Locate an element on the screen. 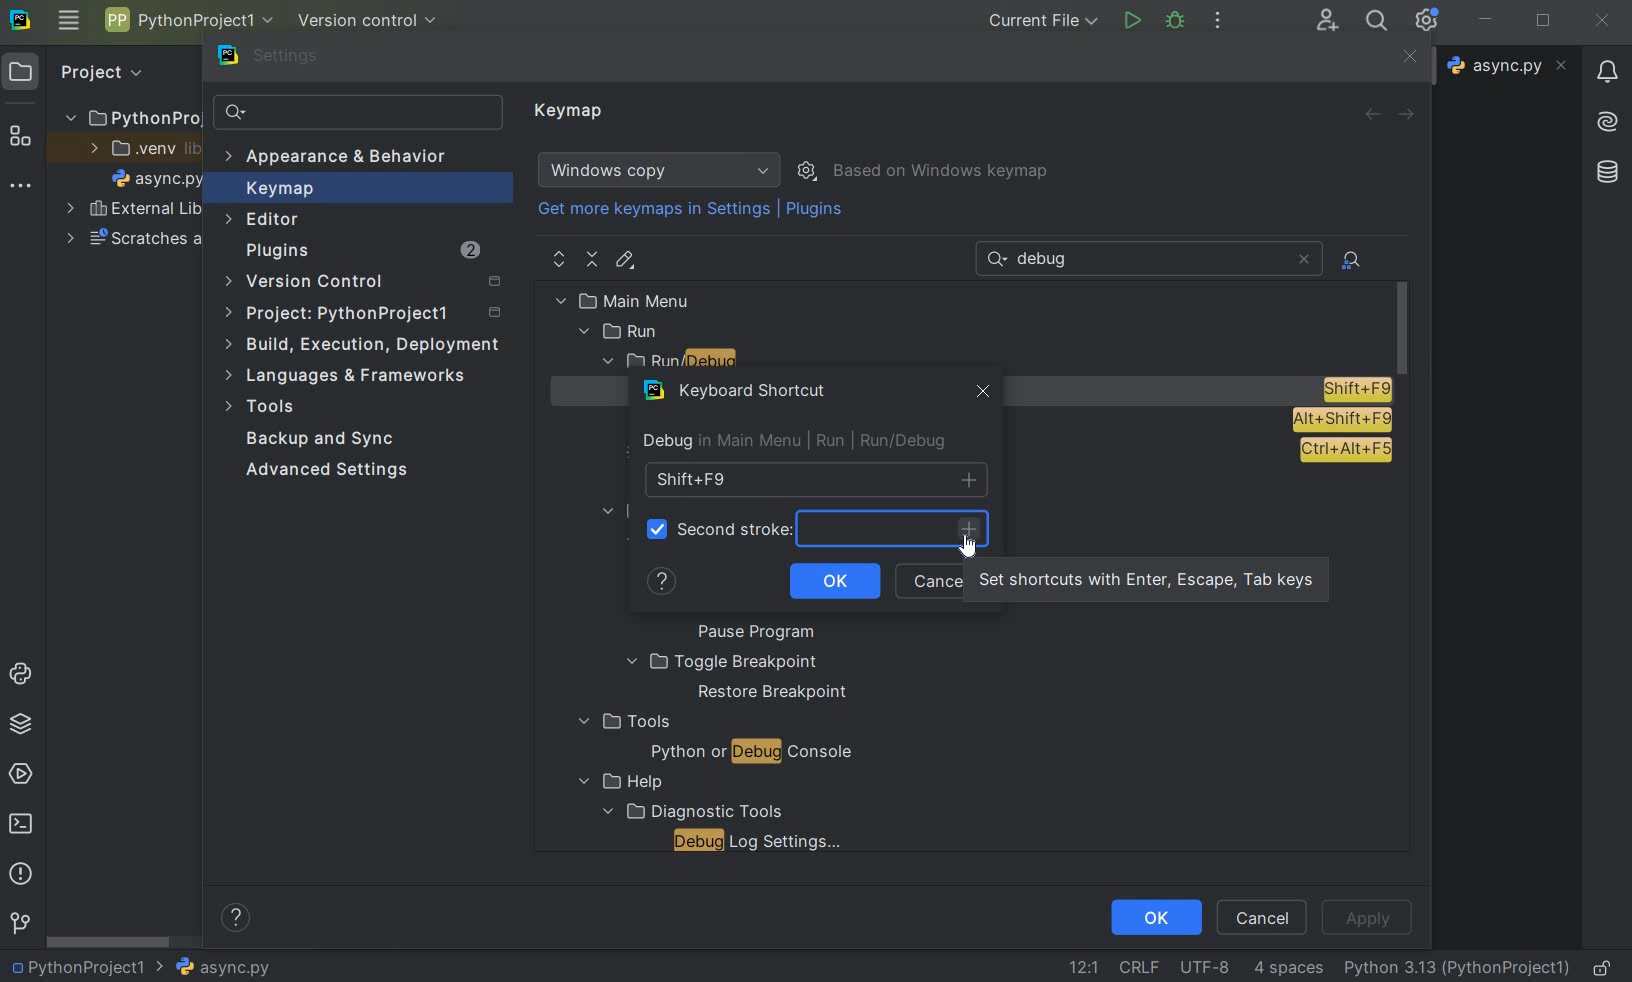  code with me is located at coordinates (1327, 19).